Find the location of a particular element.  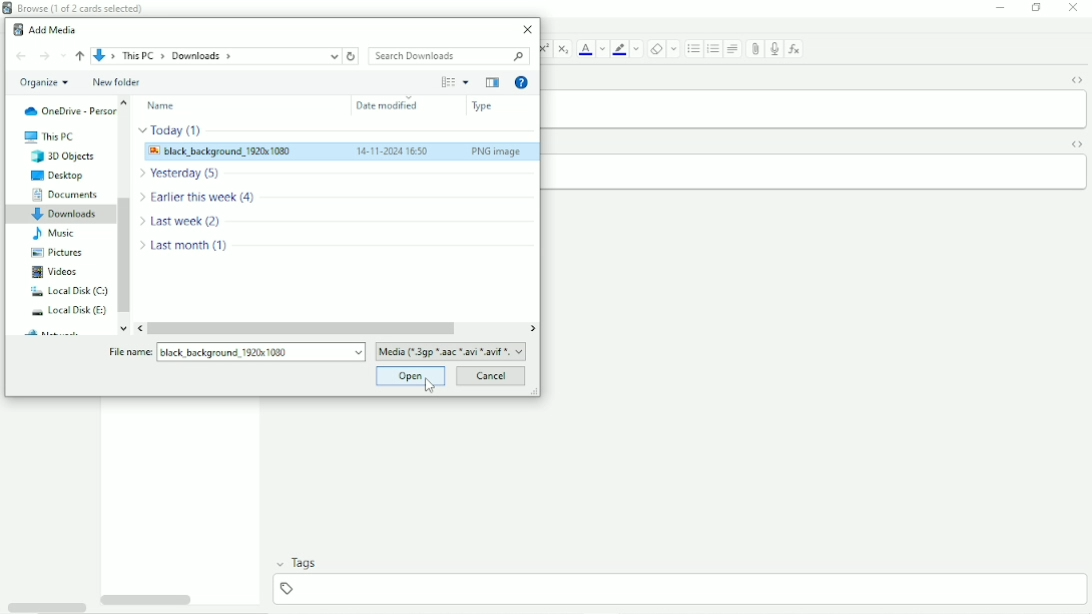

Earlier this week (4) is located at coordinates (197, 197).